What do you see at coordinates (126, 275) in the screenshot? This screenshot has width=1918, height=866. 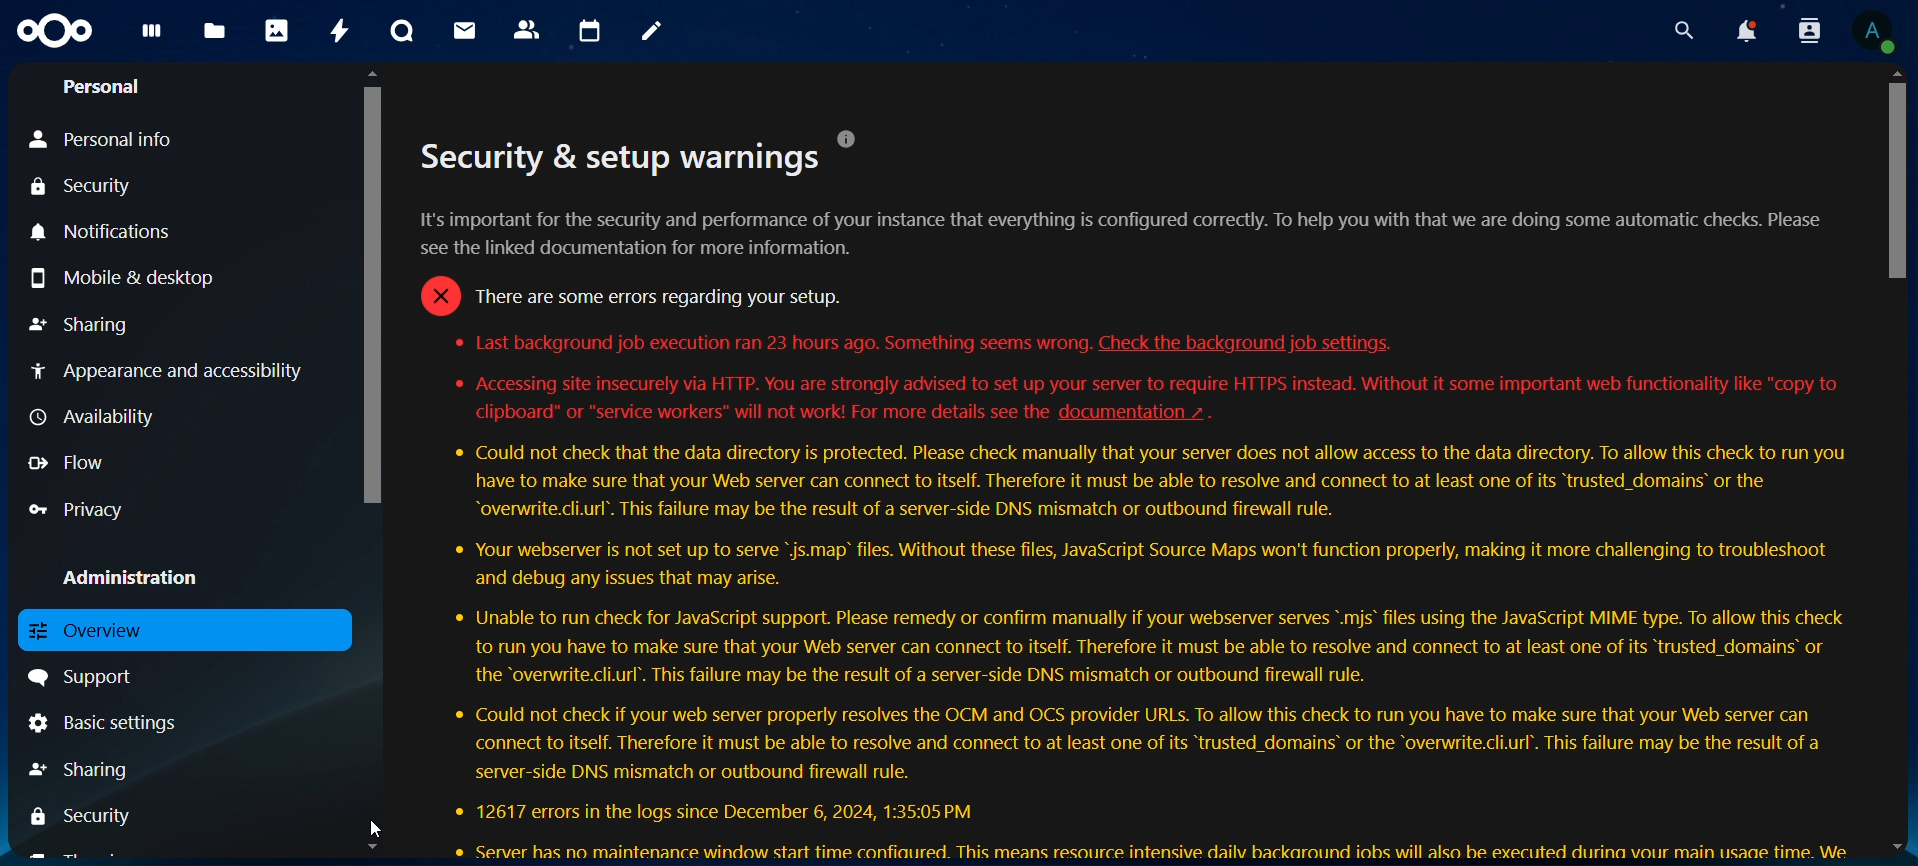 I see `mobile & desktop` at bounding box center [126, 275].